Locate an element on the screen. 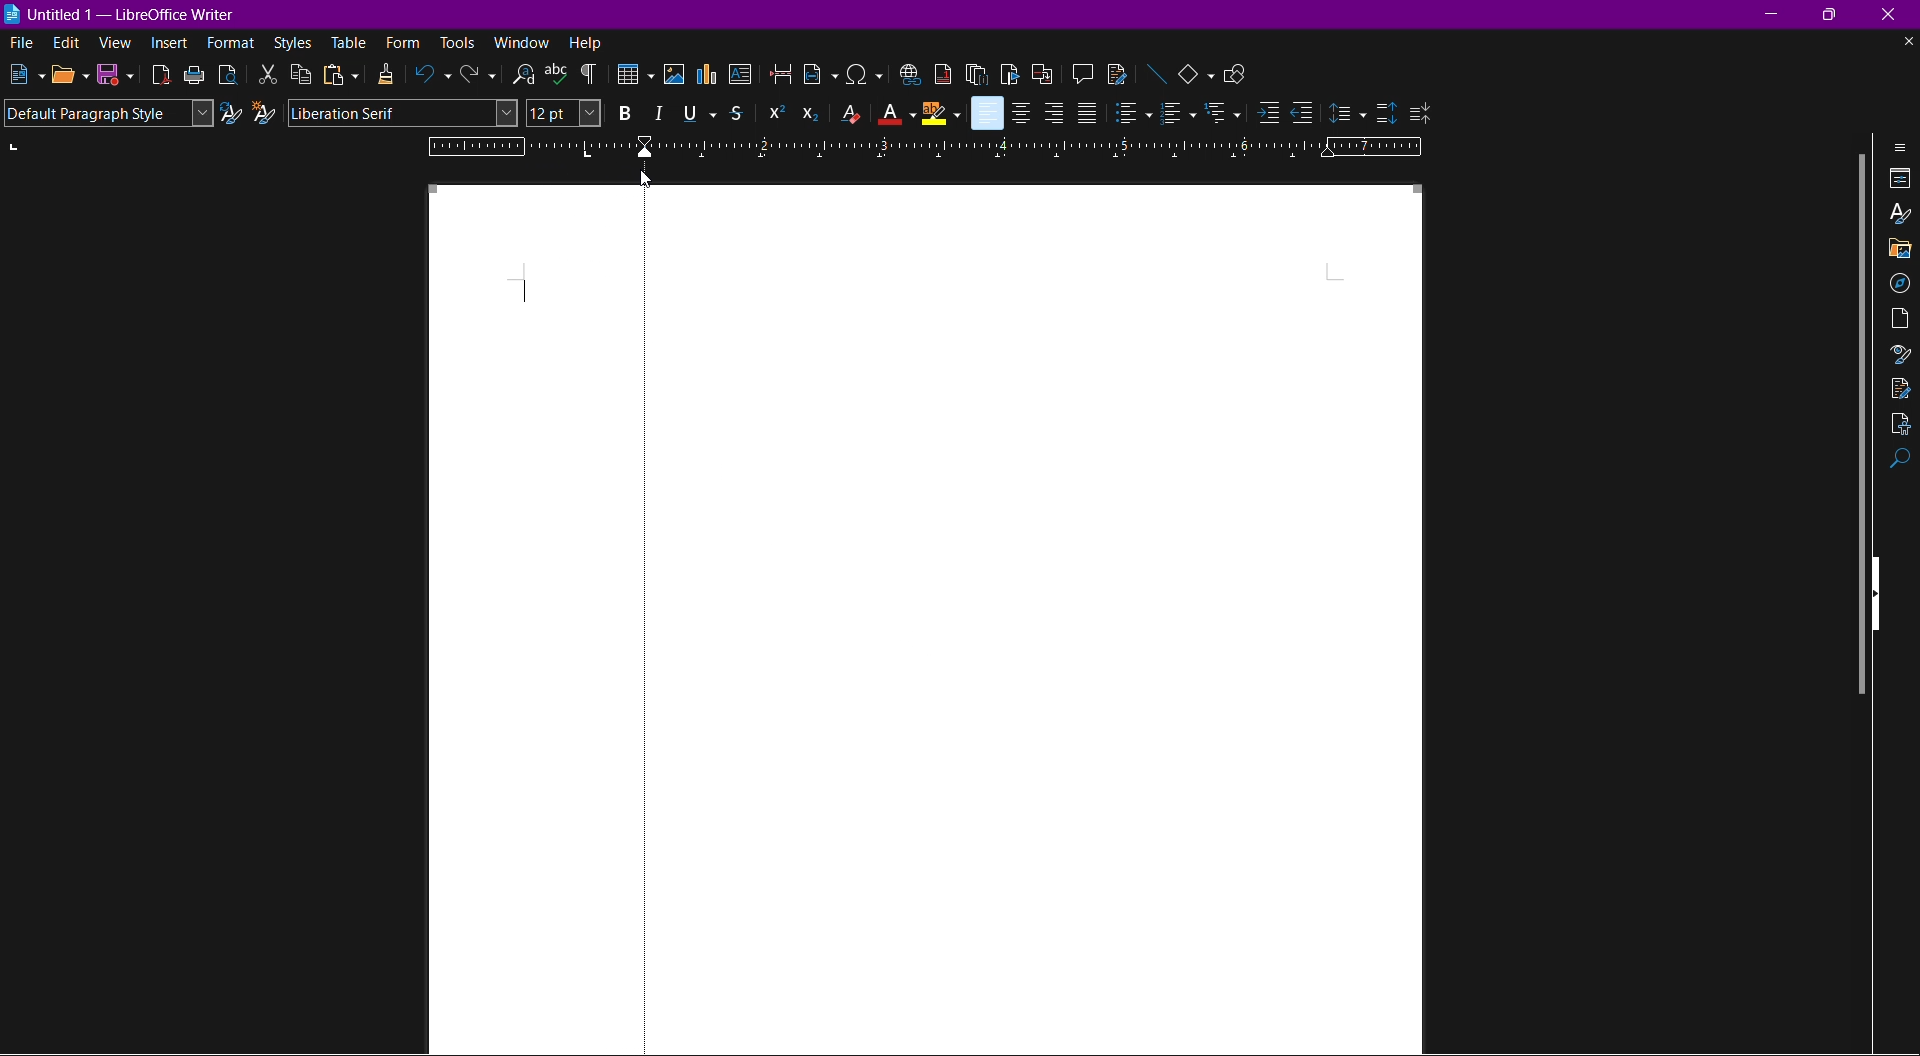 Image resolution: width=1920 pixels, height=1056 pixels. Insert Endnote is located at coordinates (976, 73).